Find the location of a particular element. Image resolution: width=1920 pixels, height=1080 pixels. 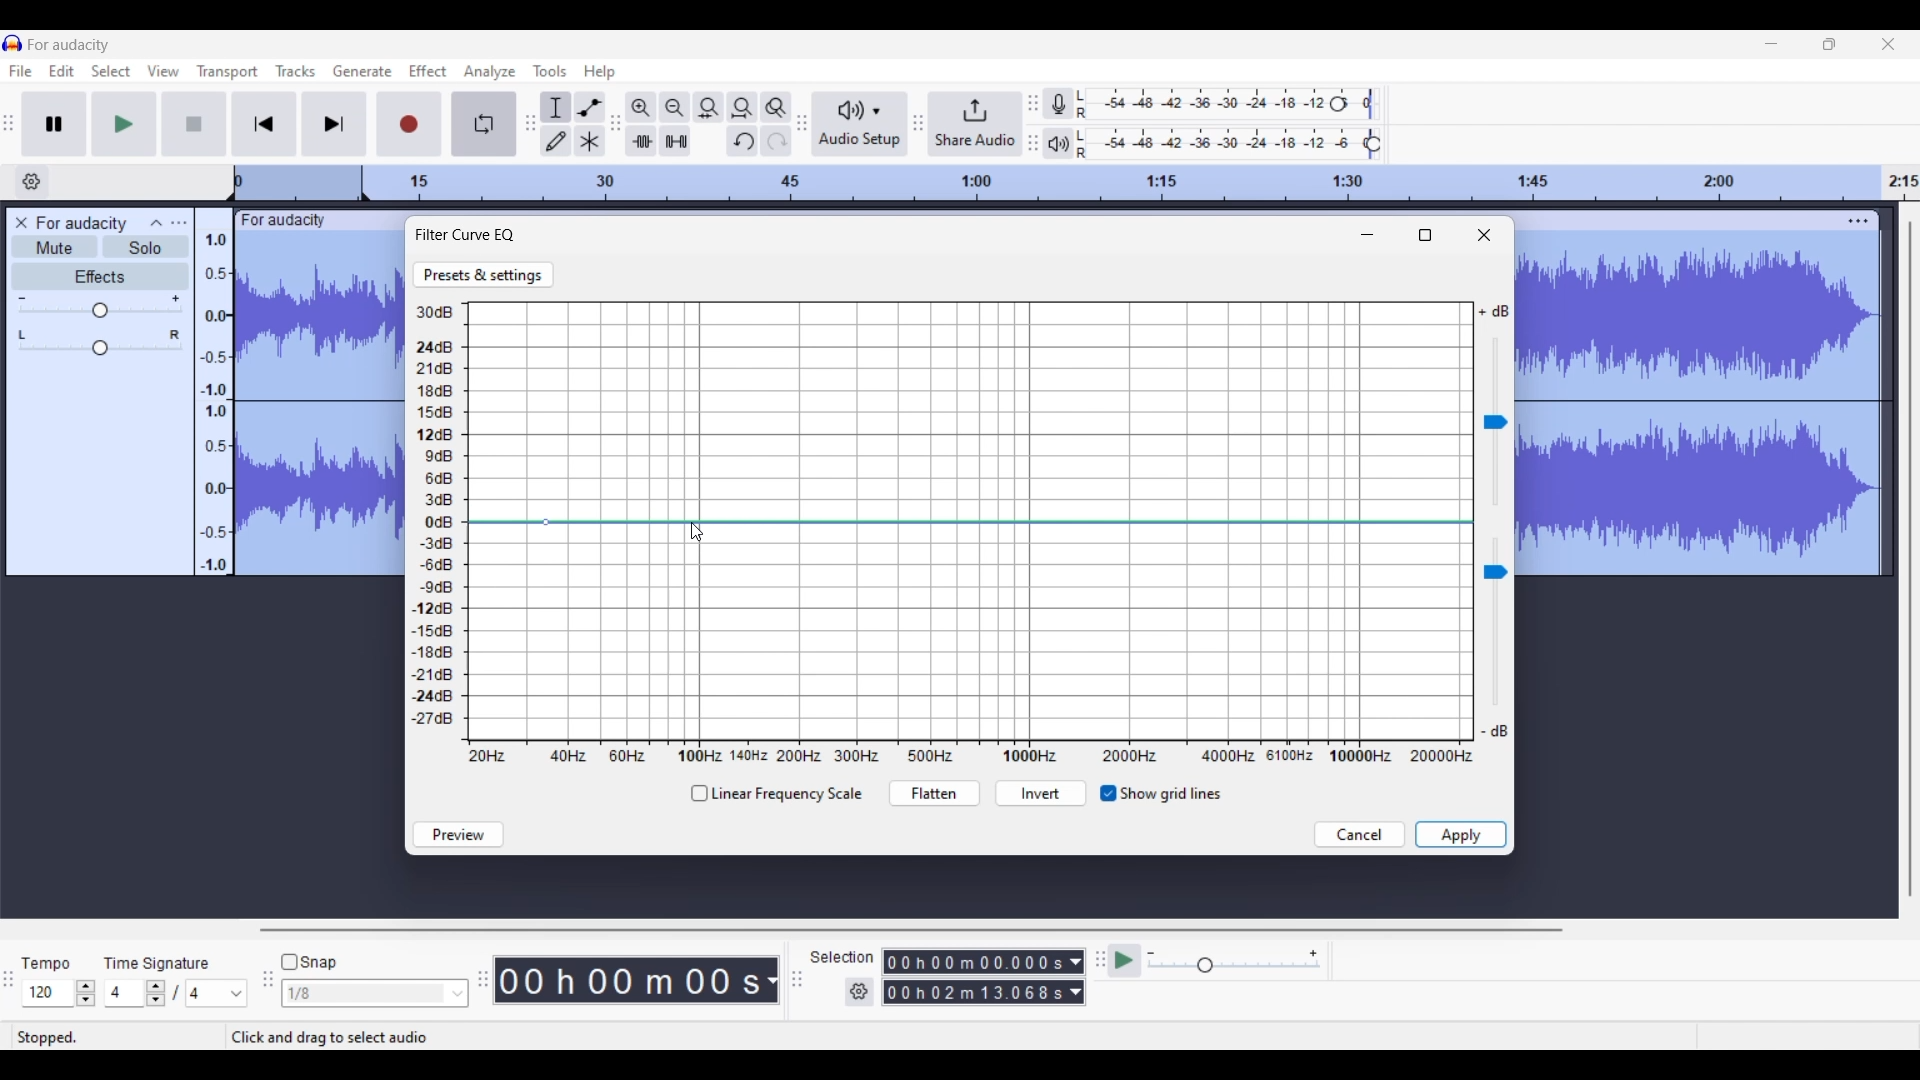

Flatten curve is located at coordinates (933, 794).